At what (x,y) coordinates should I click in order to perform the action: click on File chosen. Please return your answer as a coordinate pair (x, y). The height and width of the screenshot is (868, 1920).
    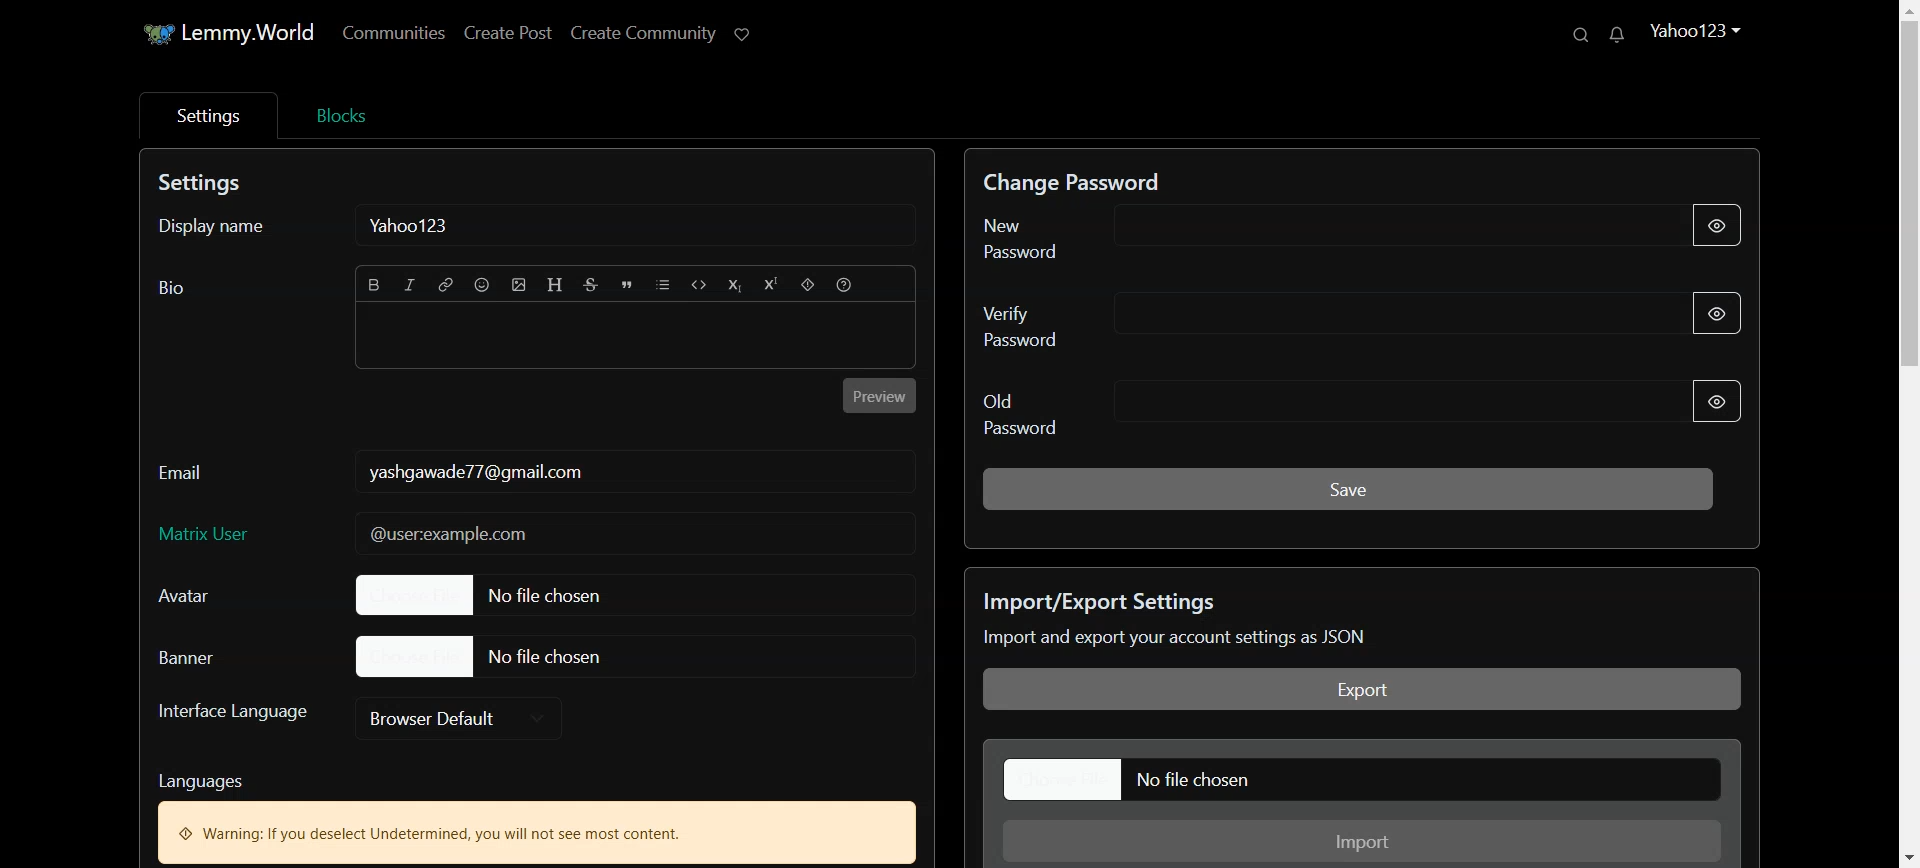
    Looking at the image, I should click on (1365, 779).